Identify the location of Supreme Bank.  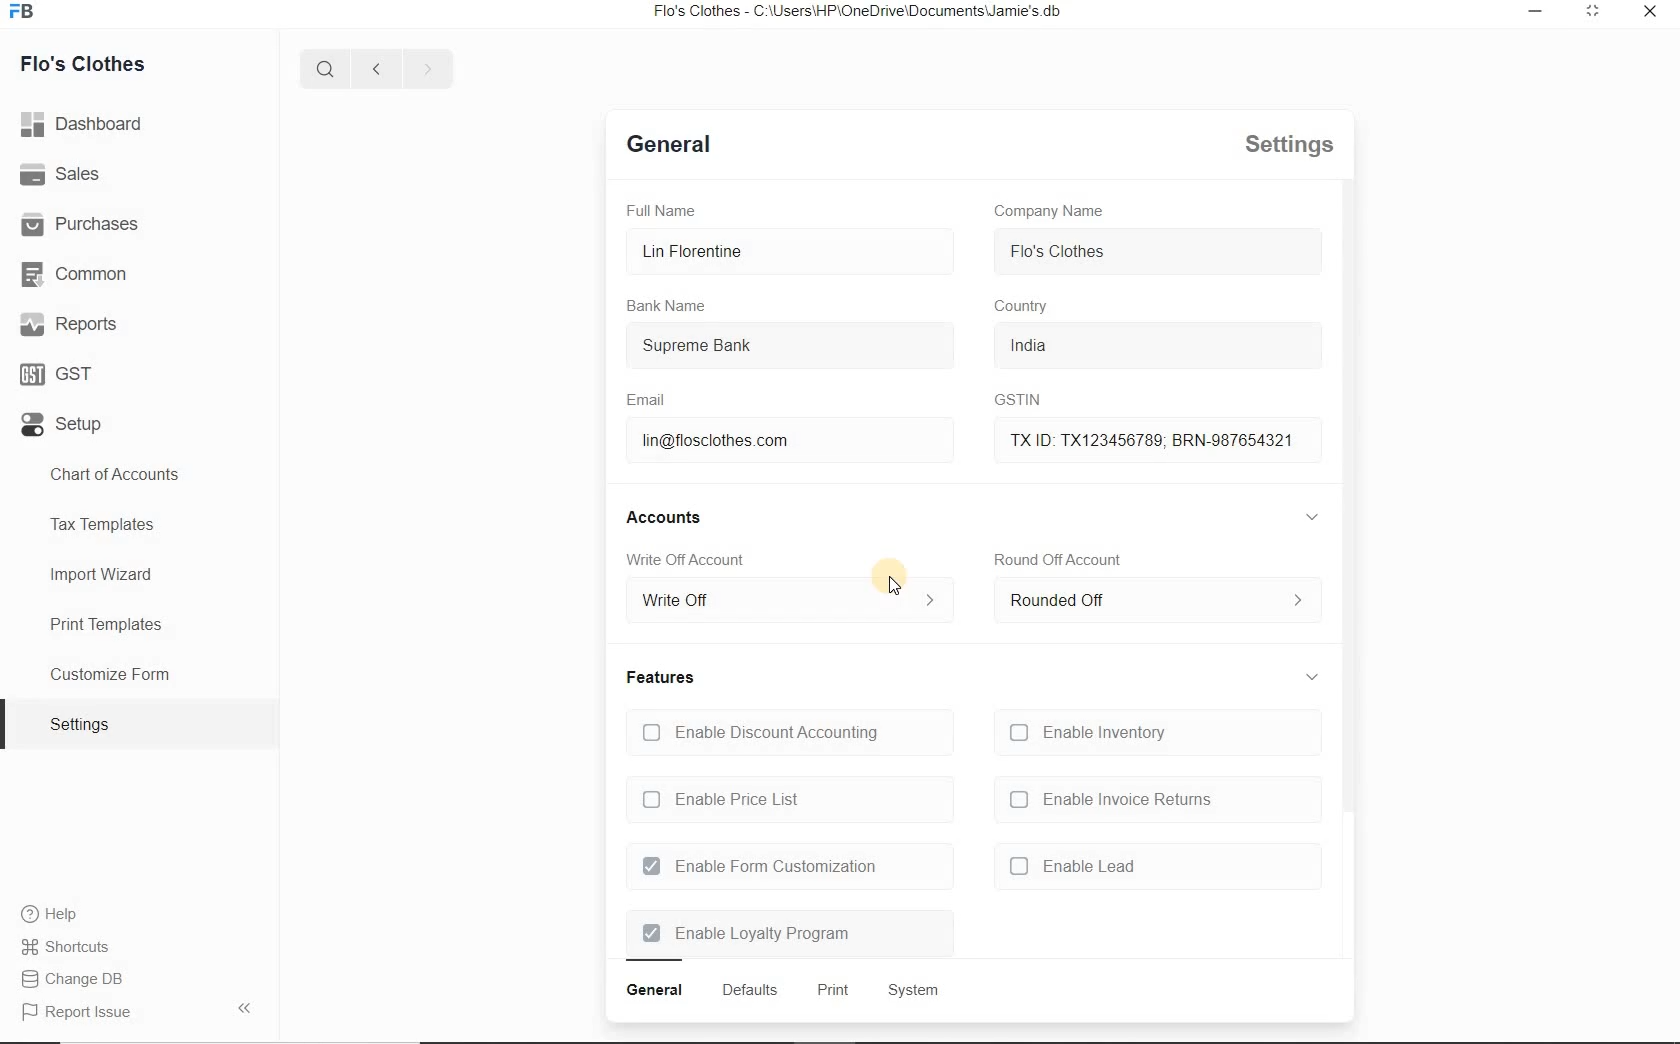
(761, 348).